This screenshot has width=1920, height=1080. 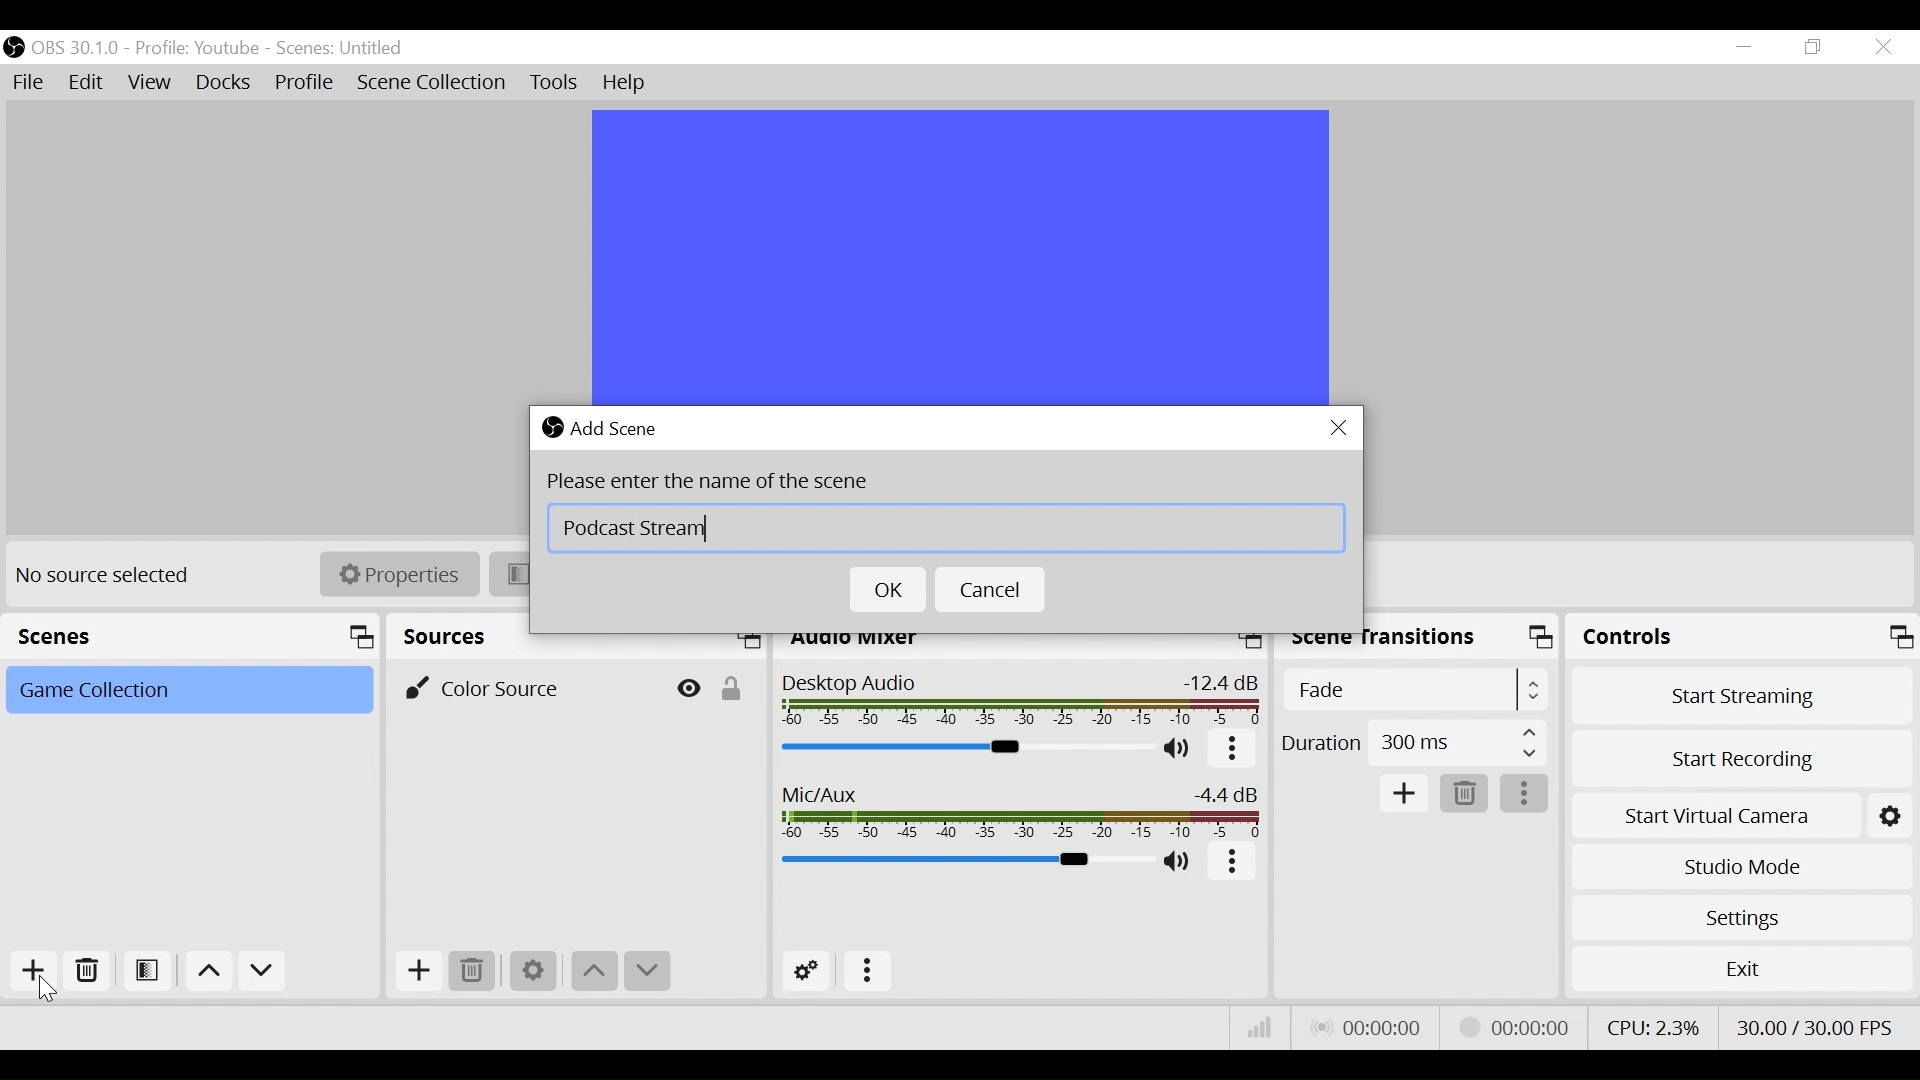 I want to click on Docks, so click(x=223, y=85).